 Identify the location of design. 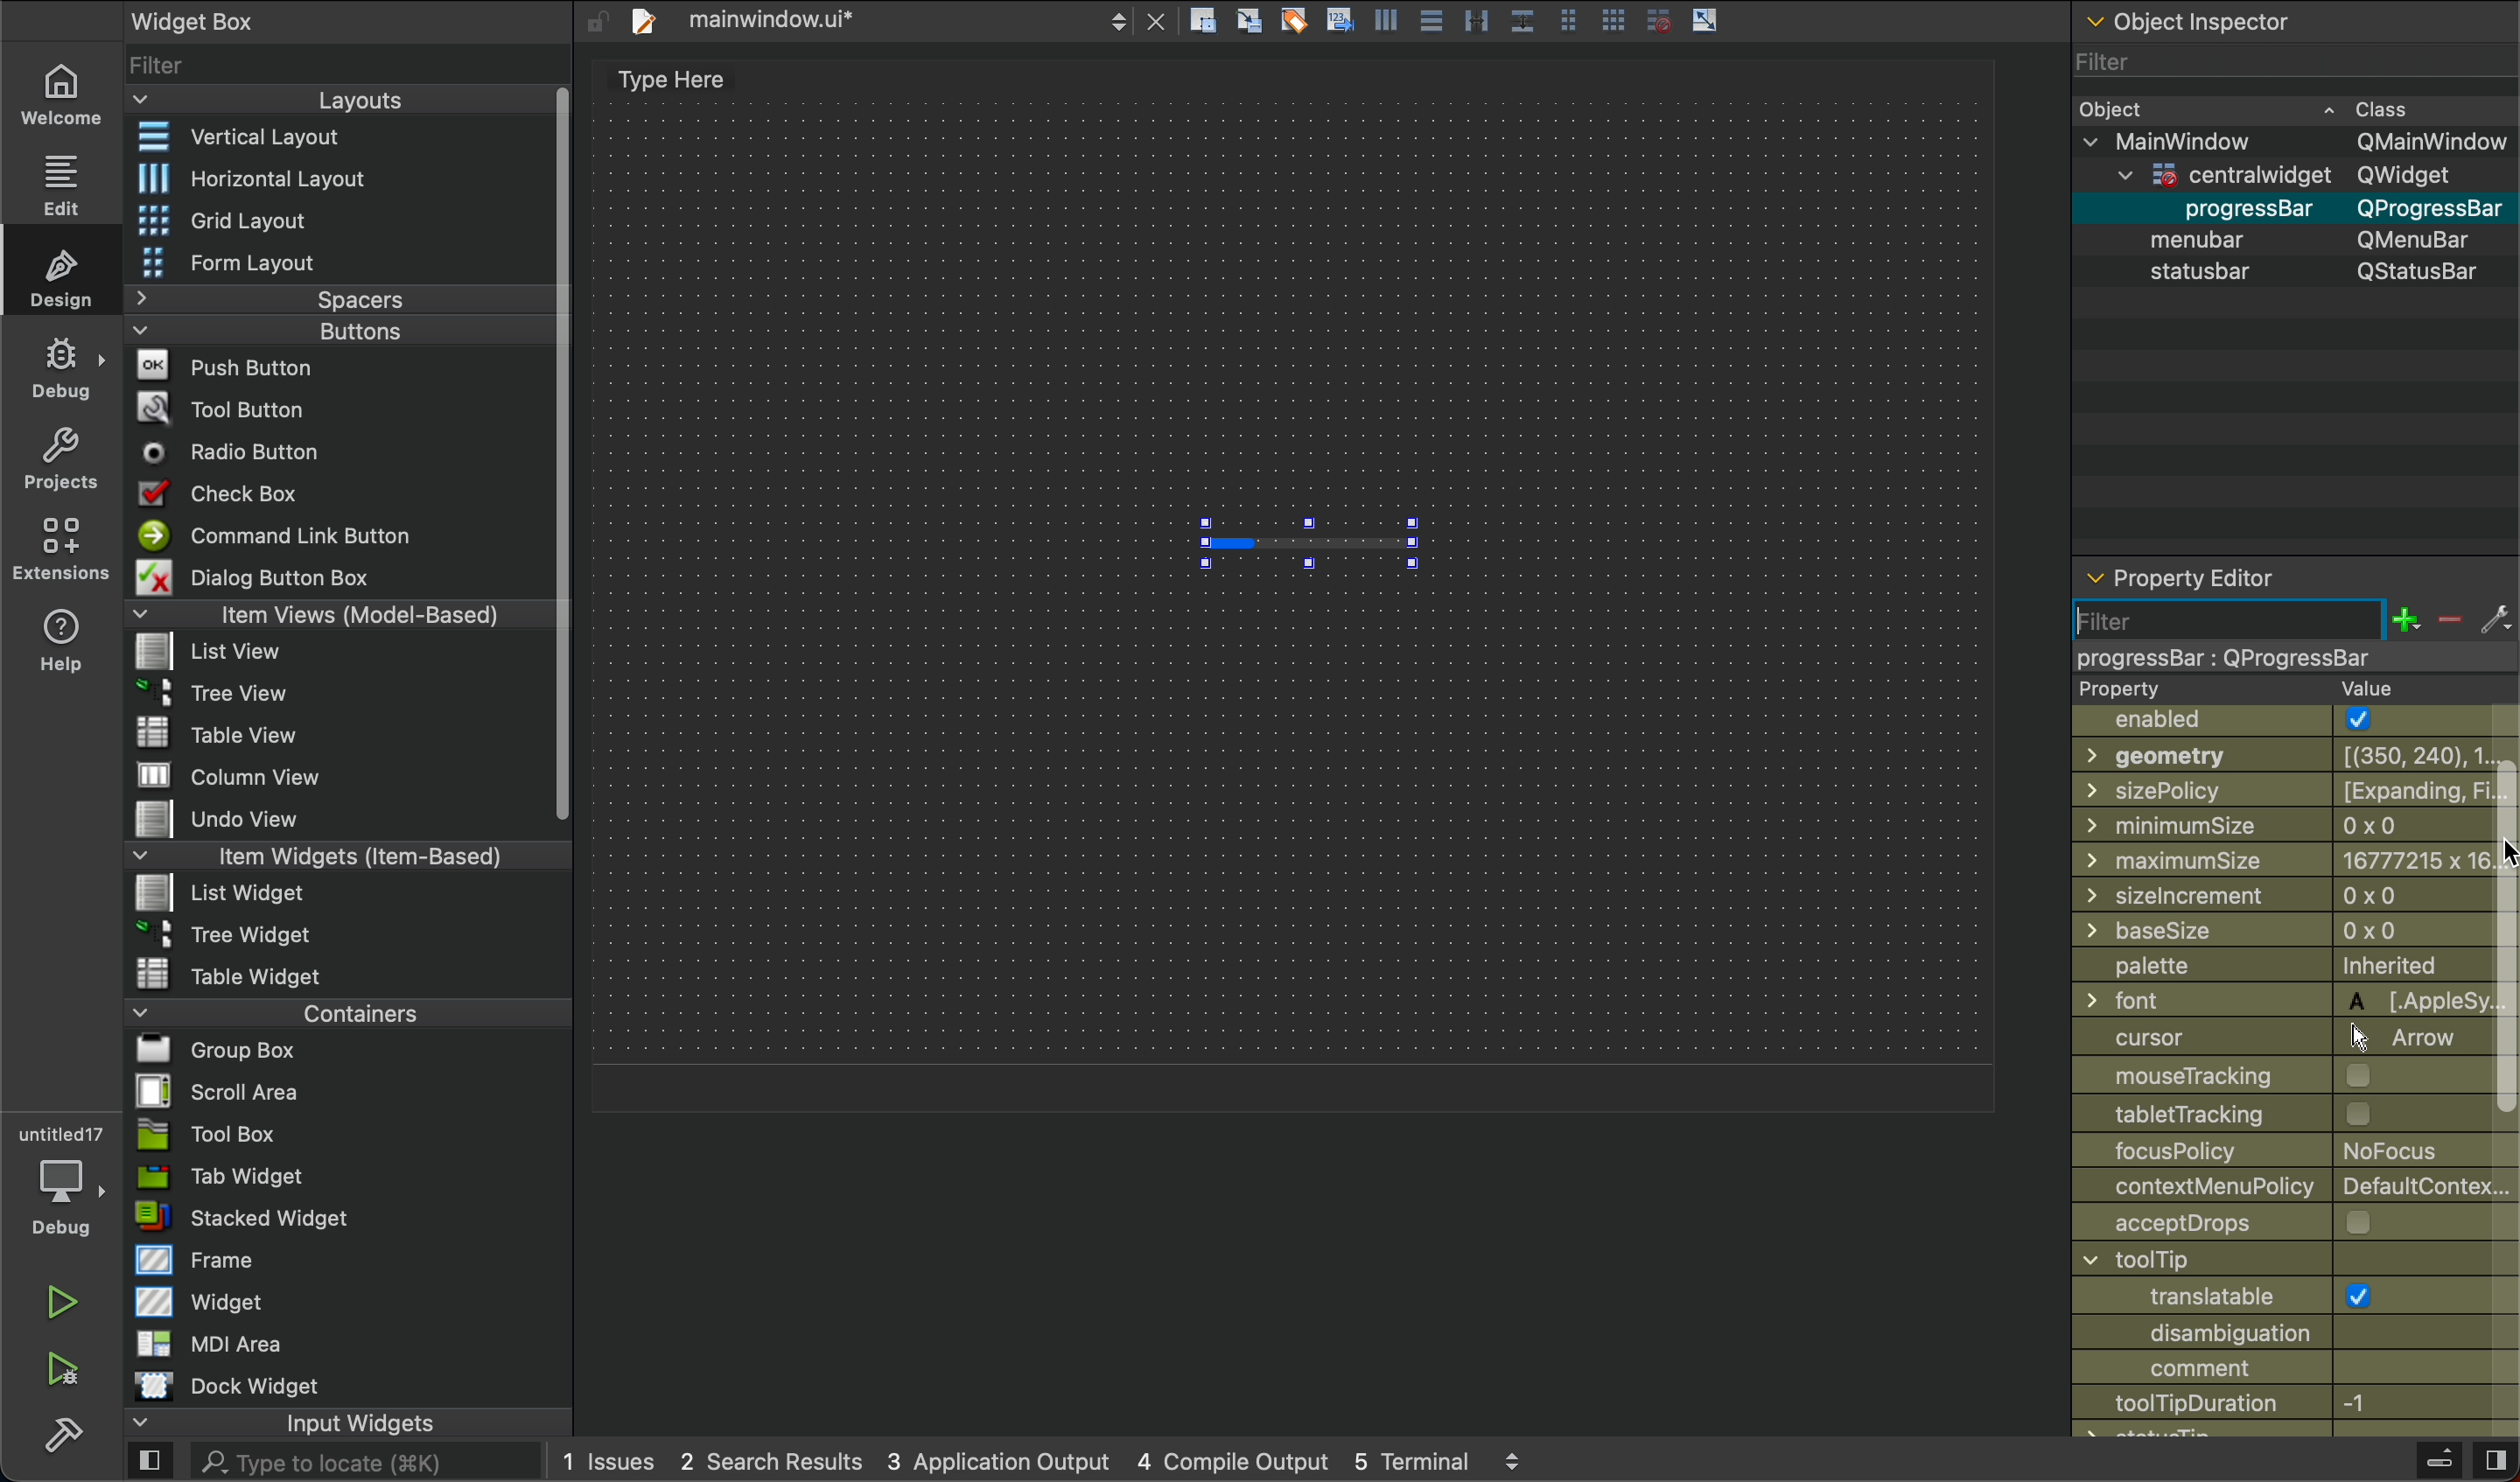
(66, 275).